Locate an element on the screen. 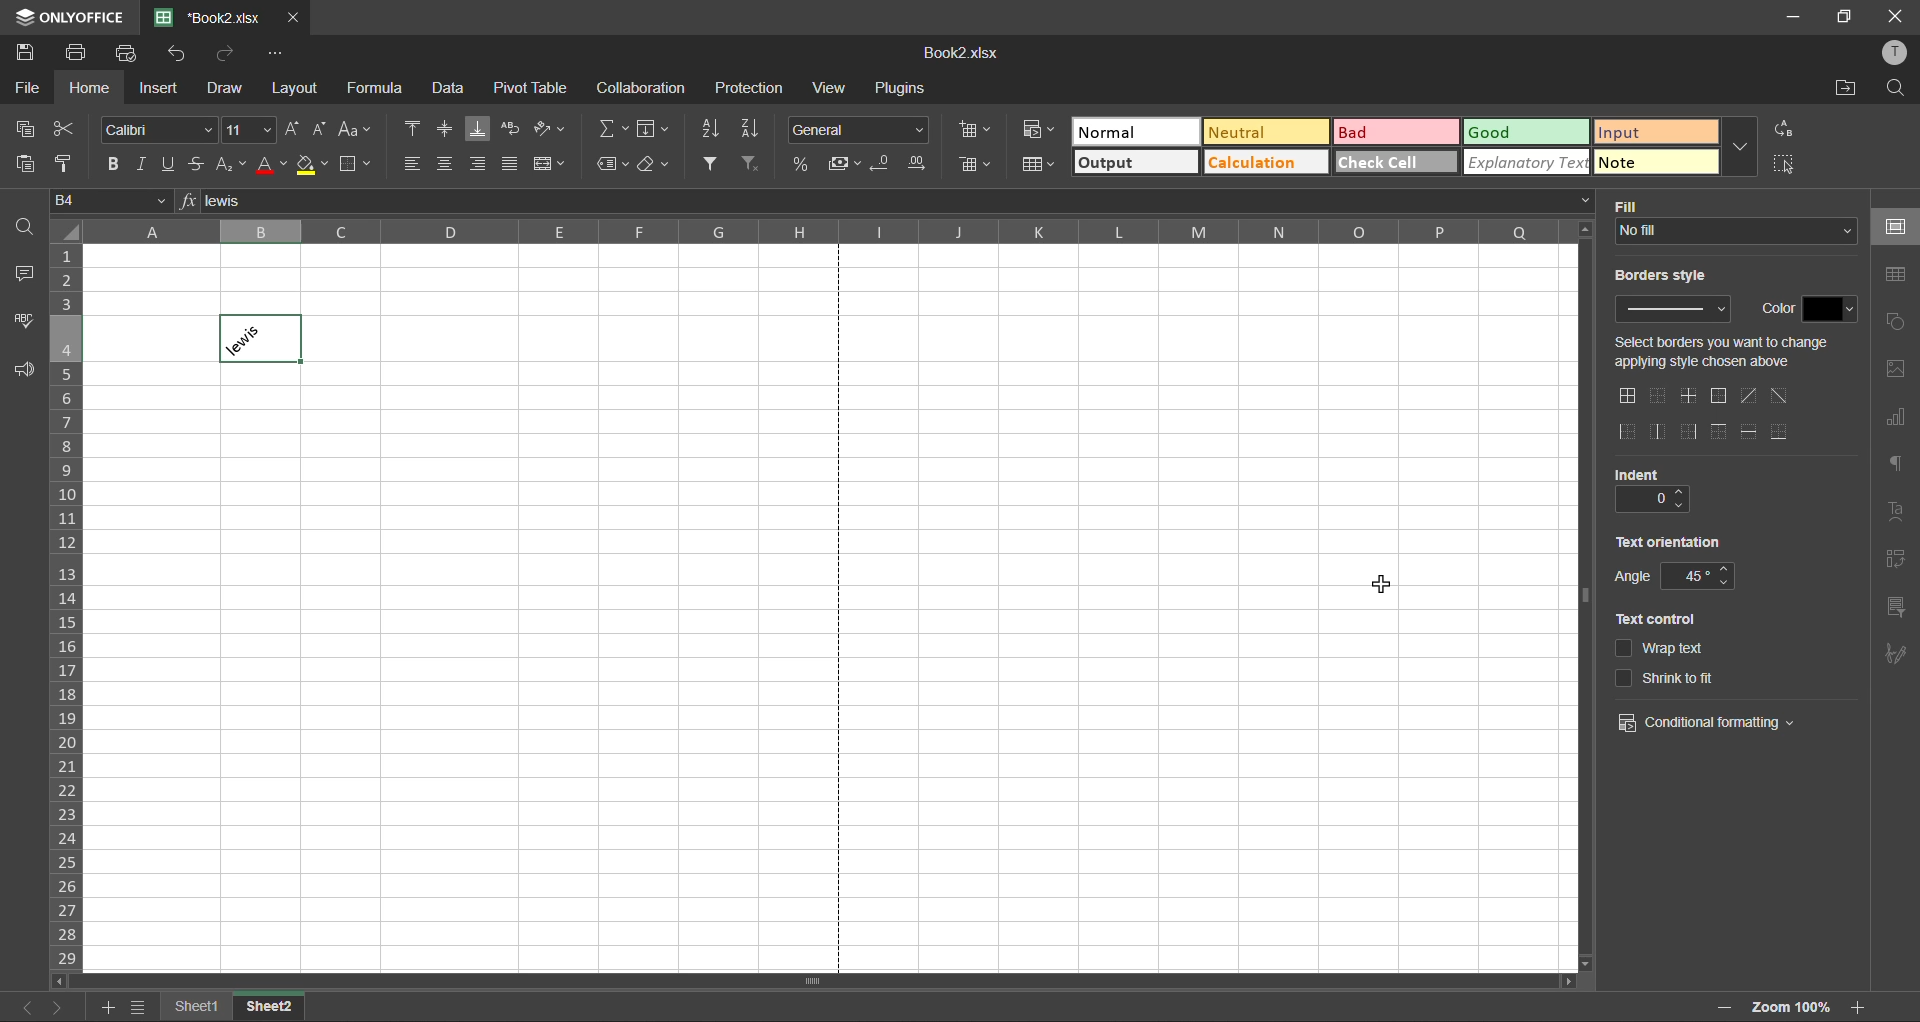  good is located at coordinates (1524, 131).